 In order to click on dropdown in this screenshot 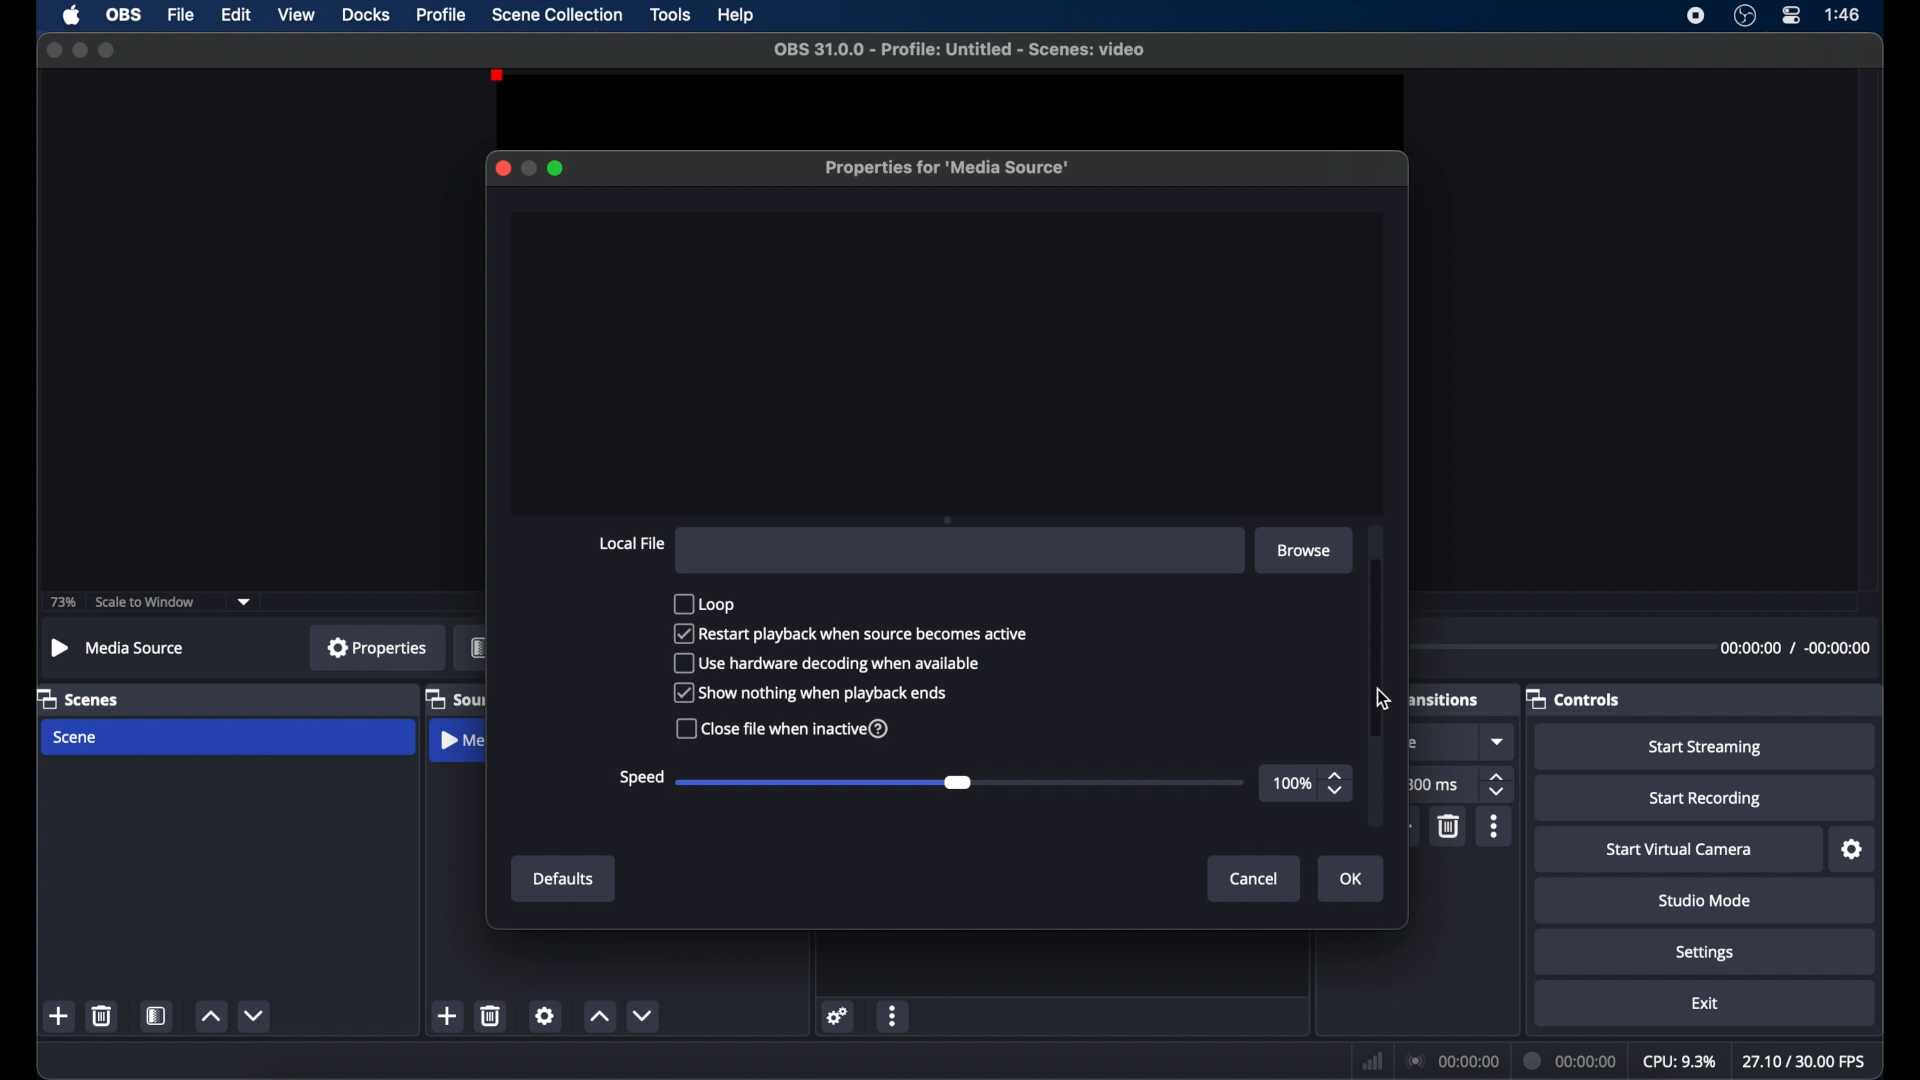, I will do `click(1499, 741)`.